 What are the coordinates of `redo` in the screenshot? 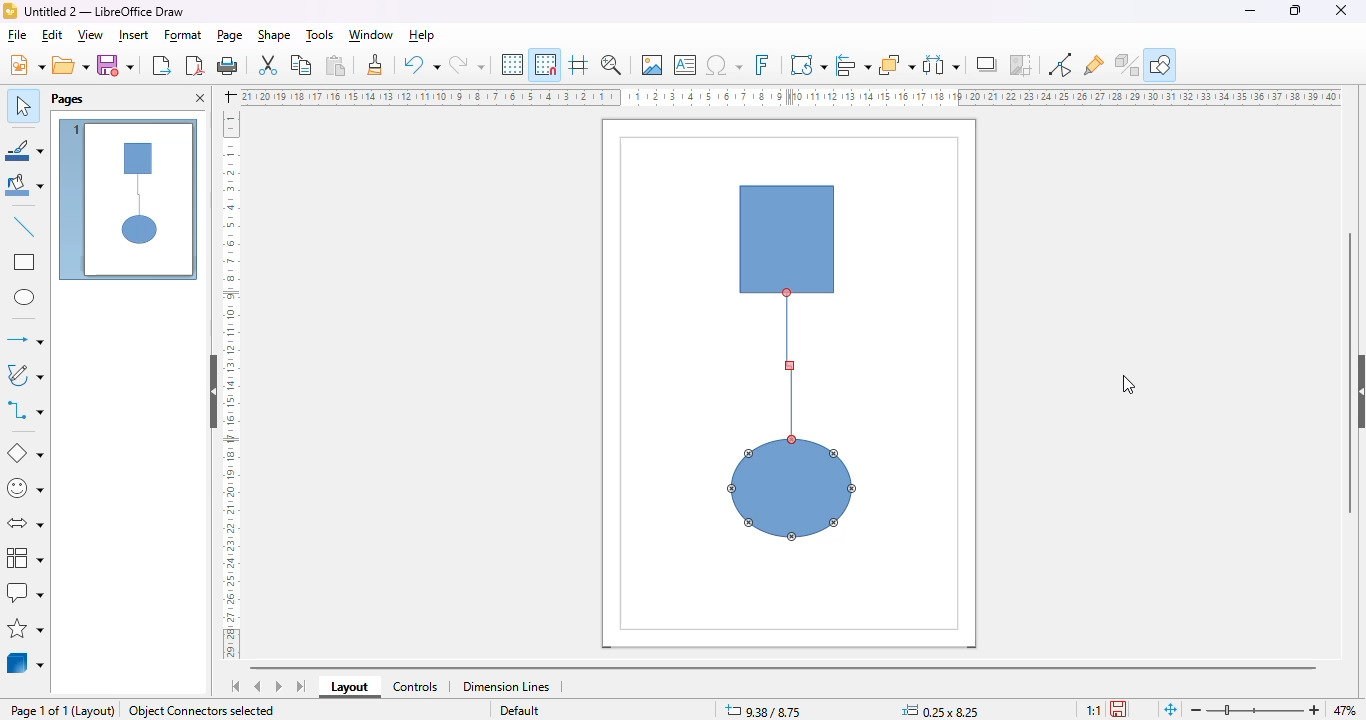 It's located at (466, 66).